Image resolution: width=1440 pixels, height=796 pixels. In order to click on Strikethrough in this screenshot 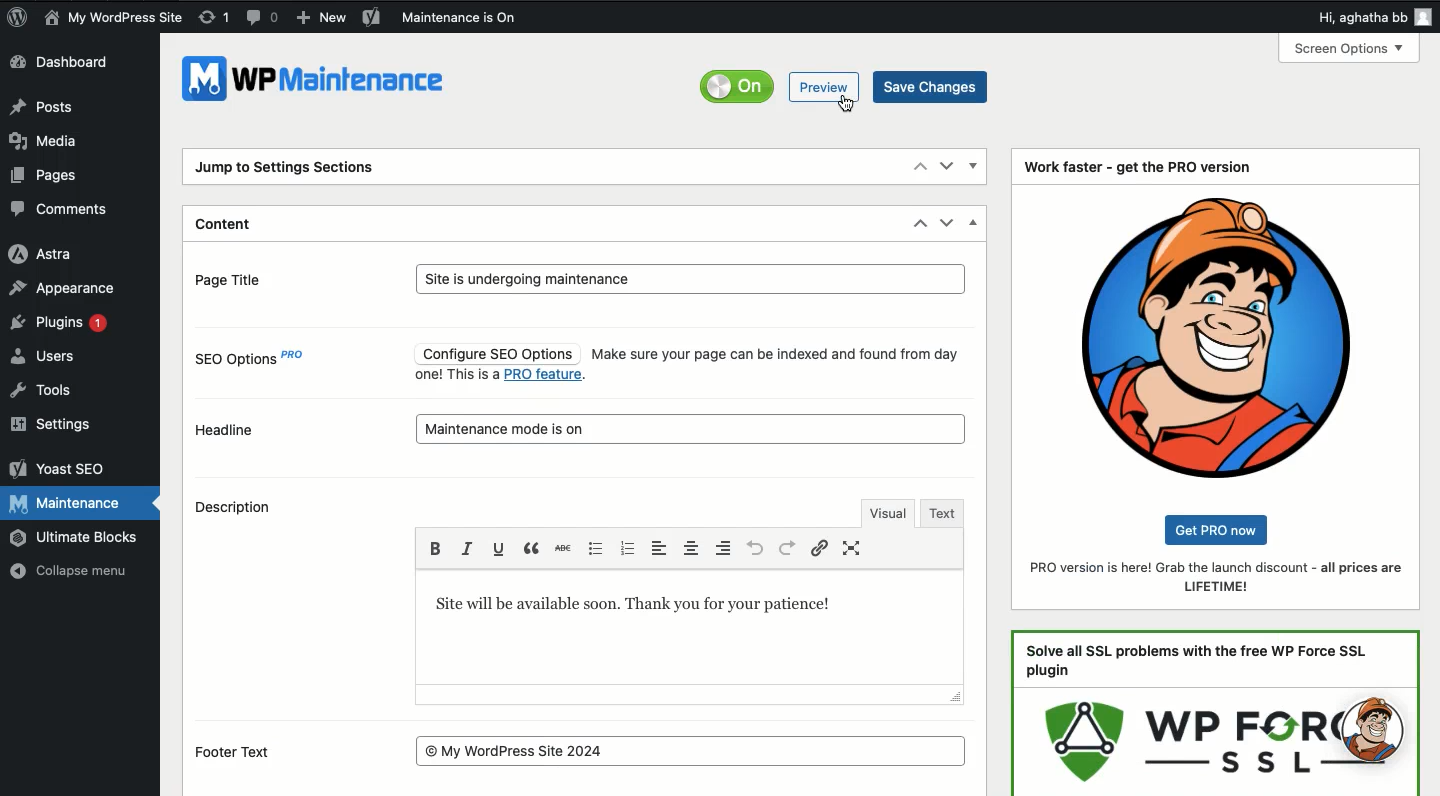, I will do `click(562, 549)`.